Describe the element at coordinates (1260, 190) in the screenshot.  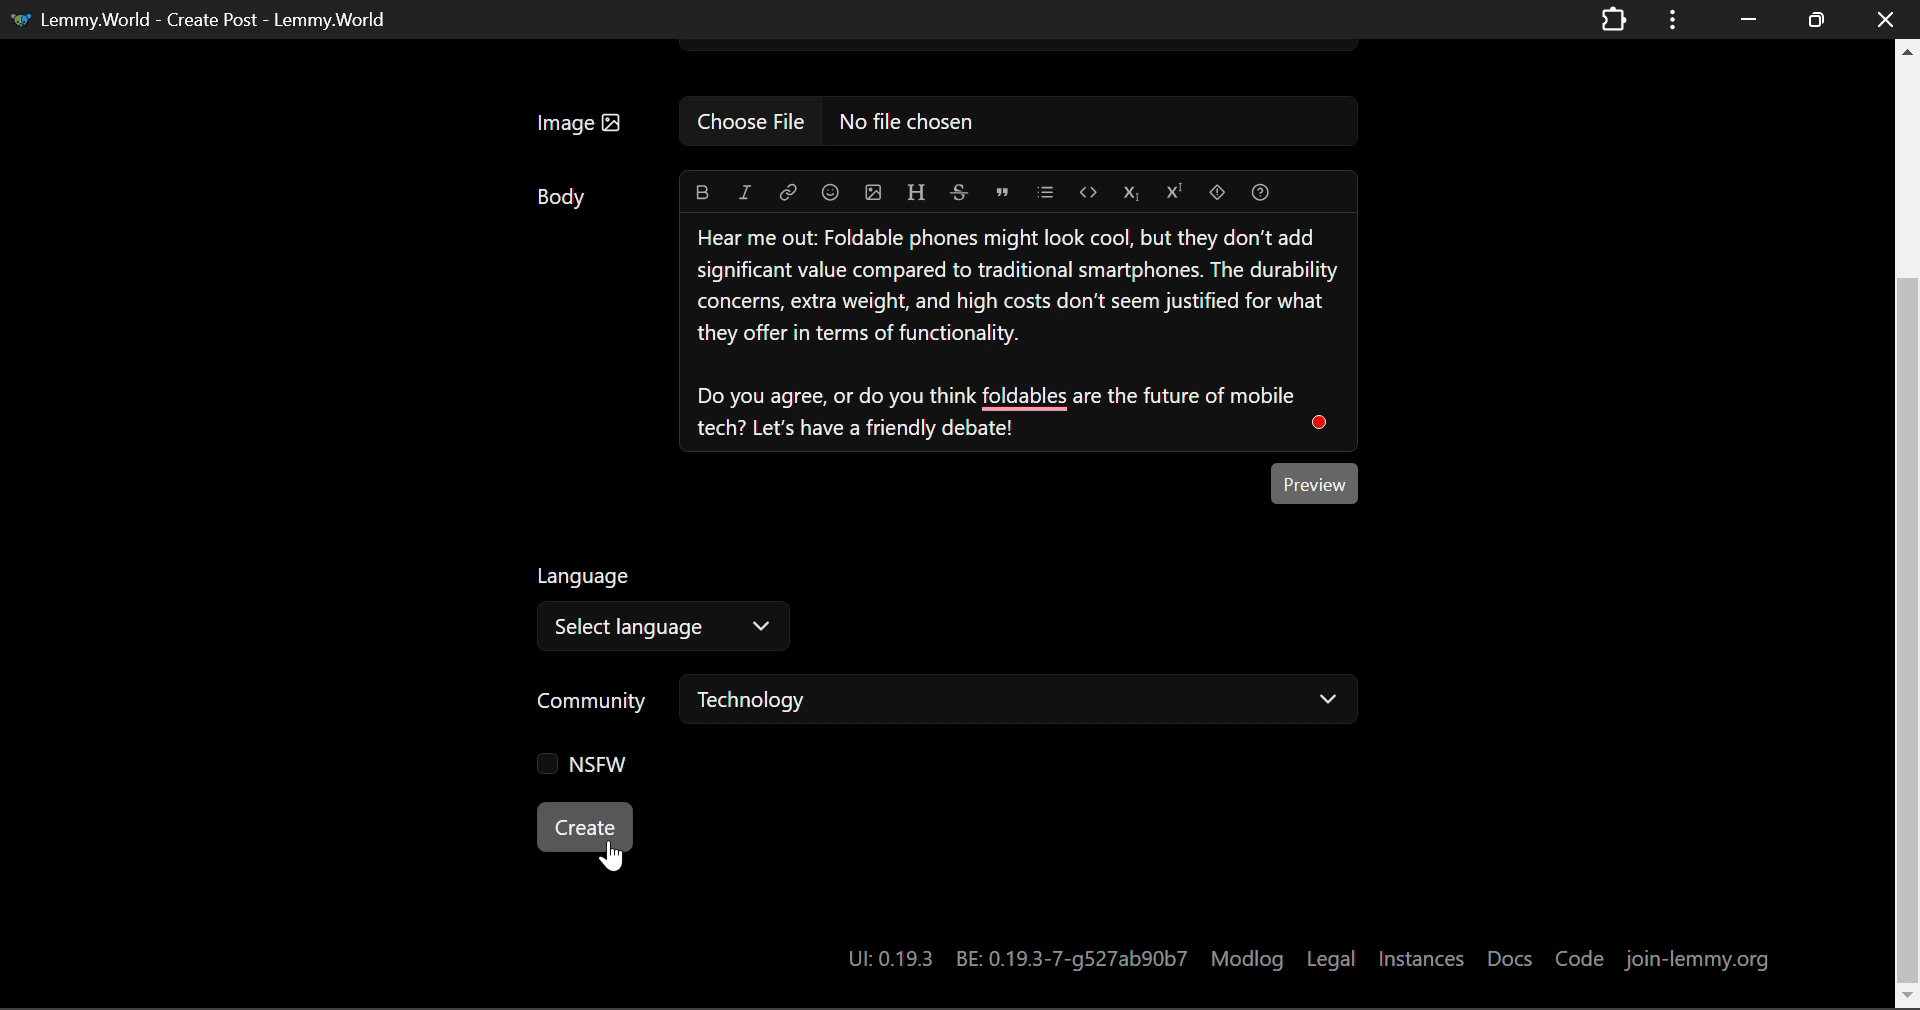
I see `formatting help` at that location.